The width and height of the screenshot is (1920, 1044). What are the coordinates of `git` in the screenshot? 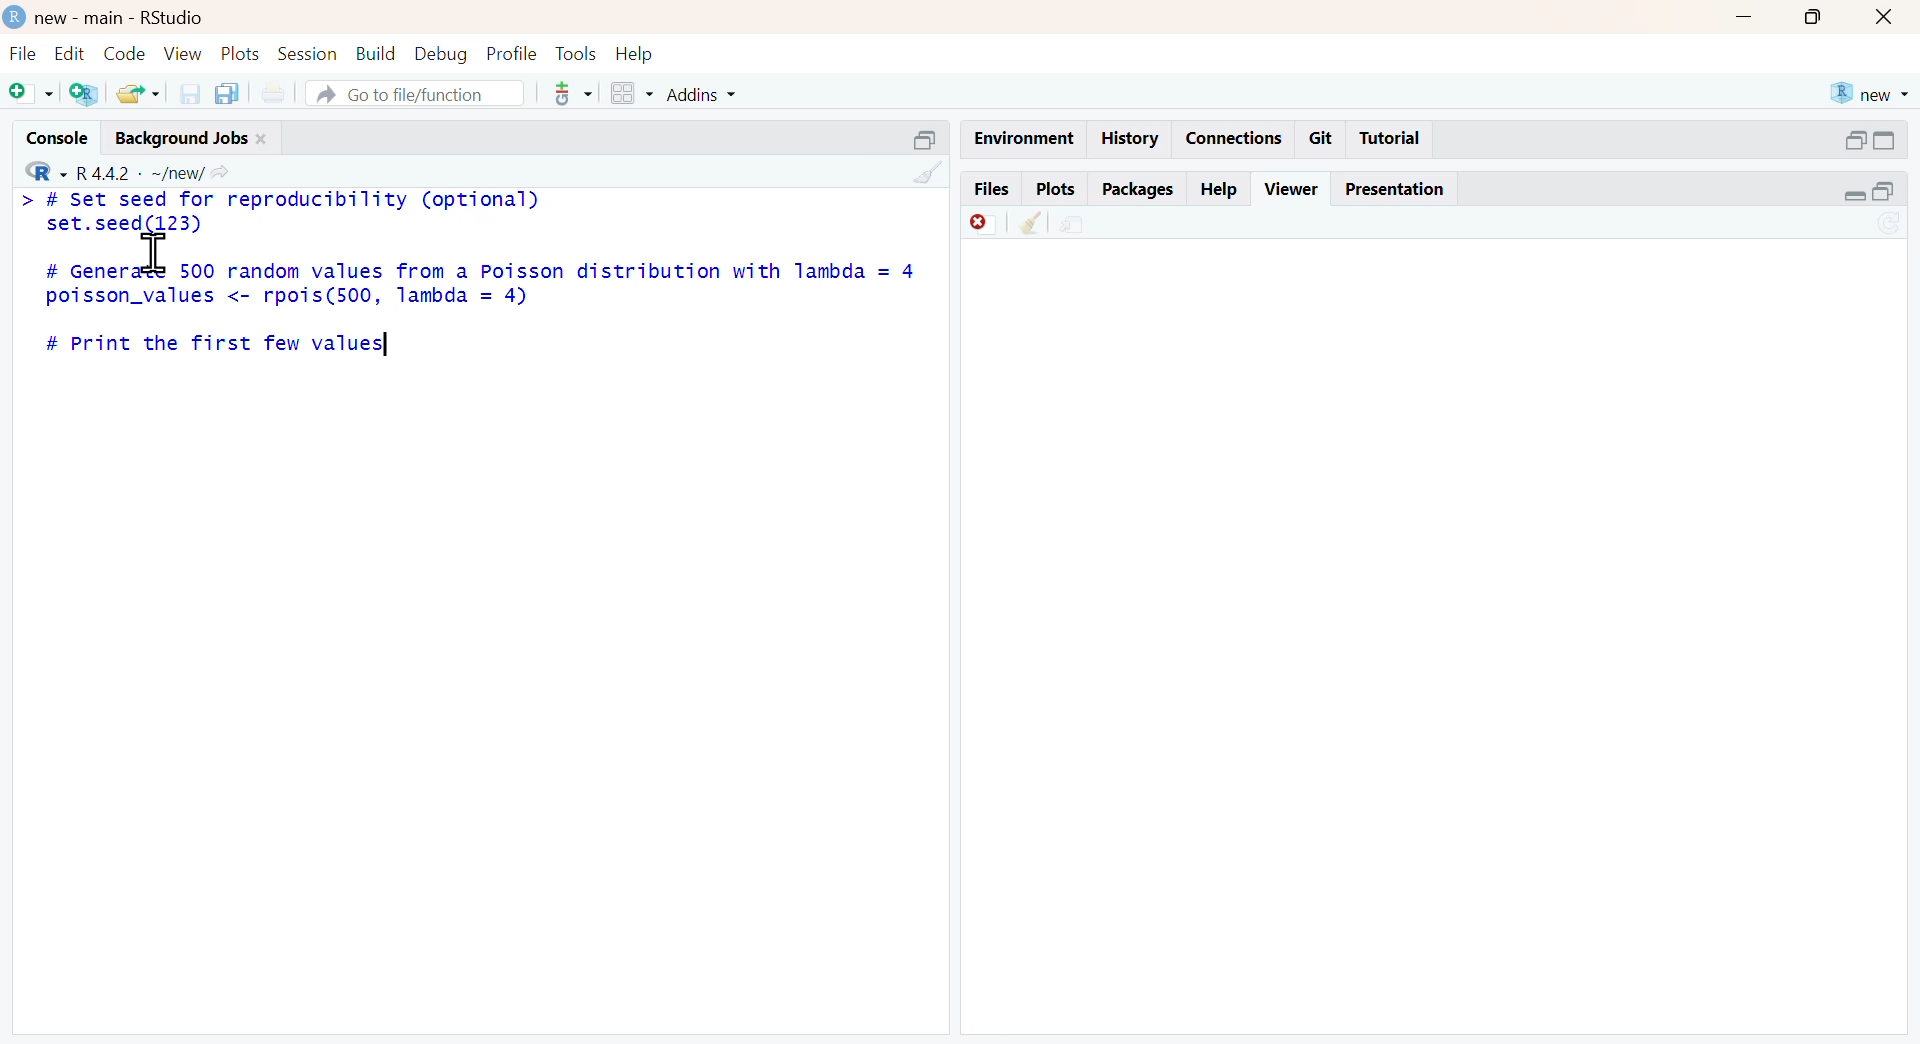 It's located at (1322, 138).